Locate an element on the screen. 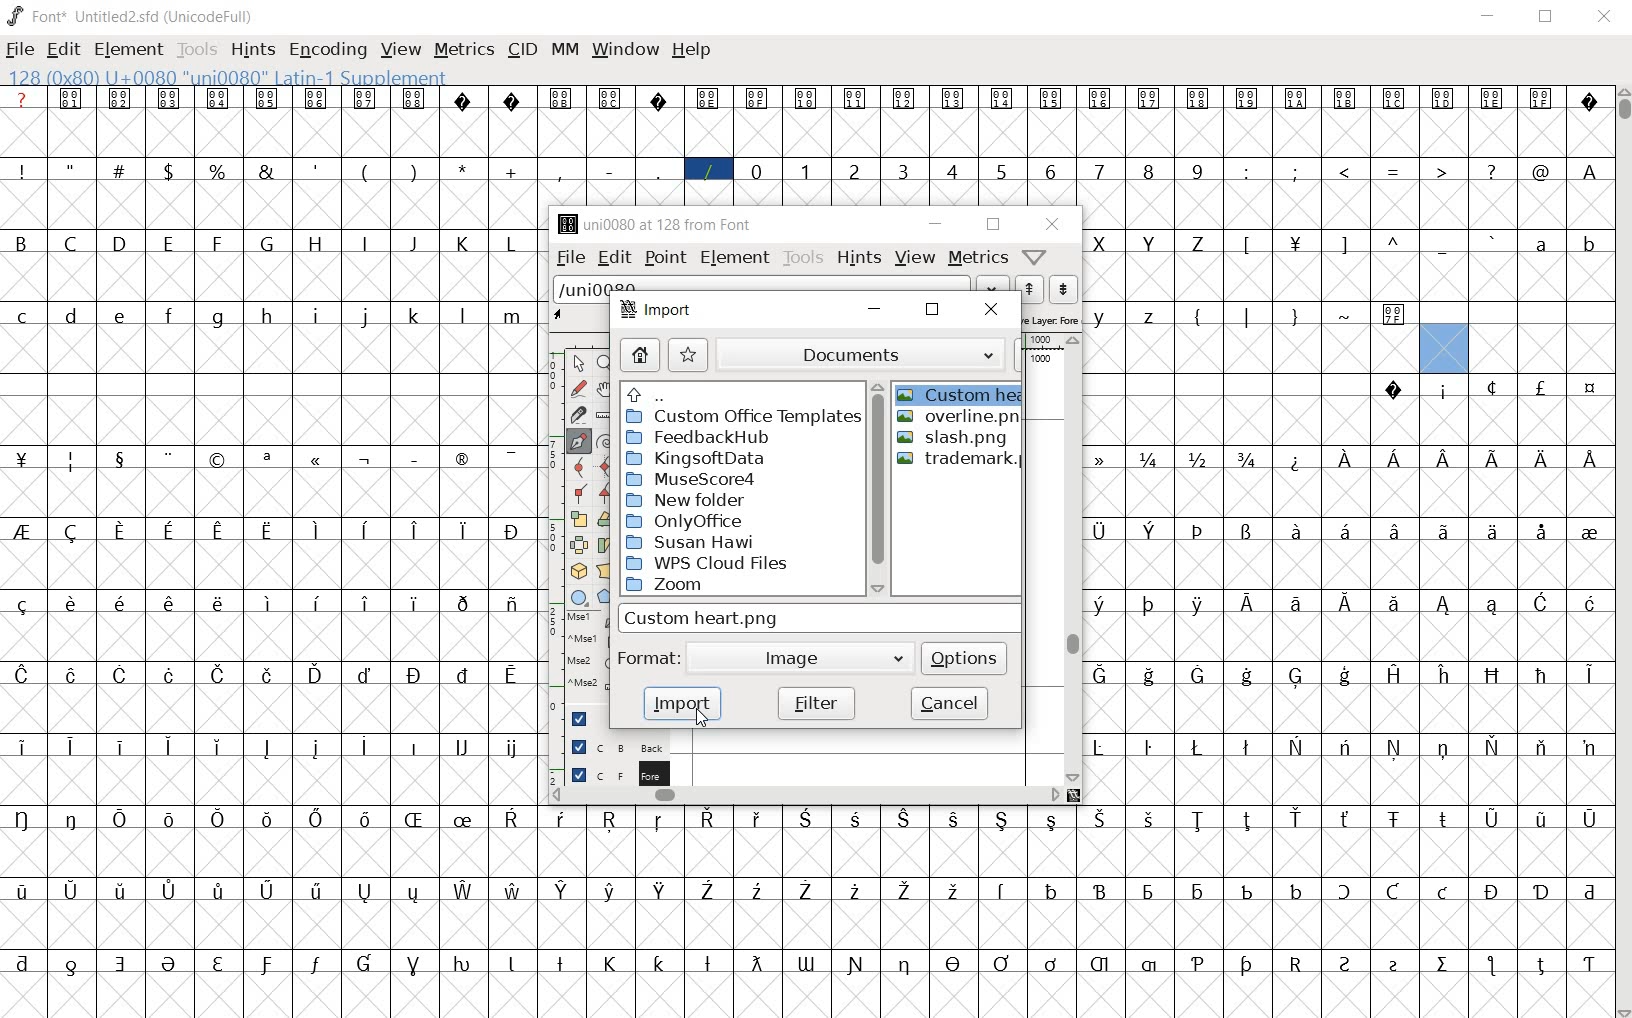  glyph is located at coordinates (1395, 674).